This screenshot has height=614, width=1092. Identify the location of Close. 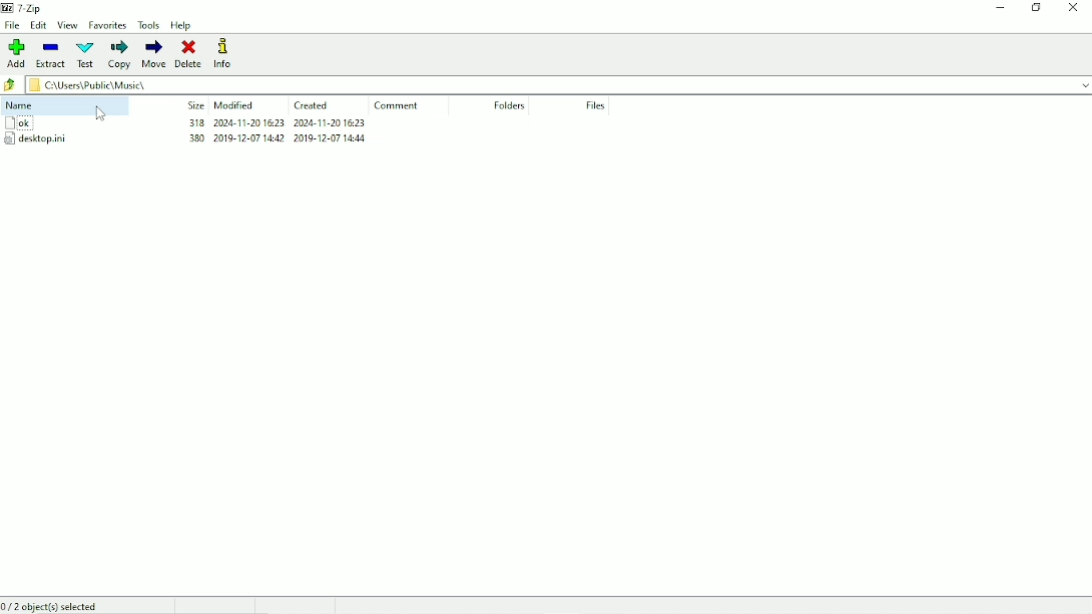
(1073, 8).